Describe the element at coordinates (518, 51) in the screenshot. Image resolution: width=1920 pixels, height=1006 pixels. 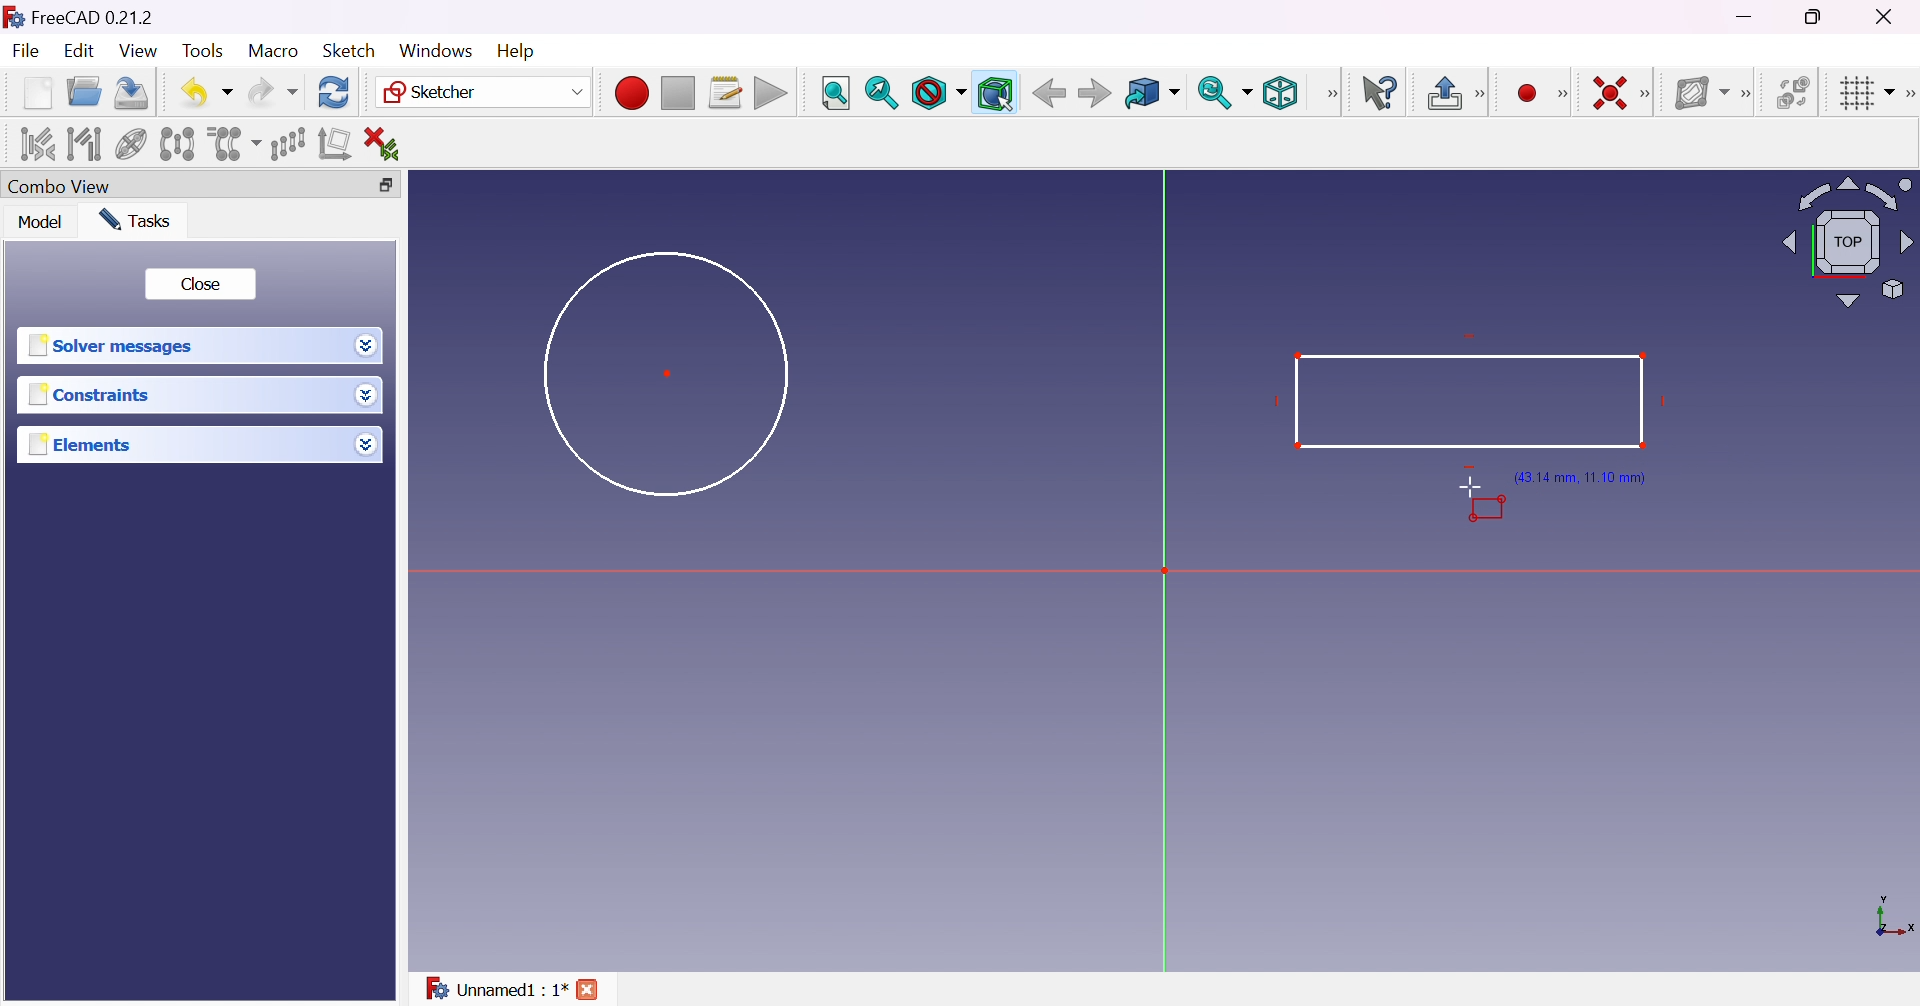
I see `Help` at that location.